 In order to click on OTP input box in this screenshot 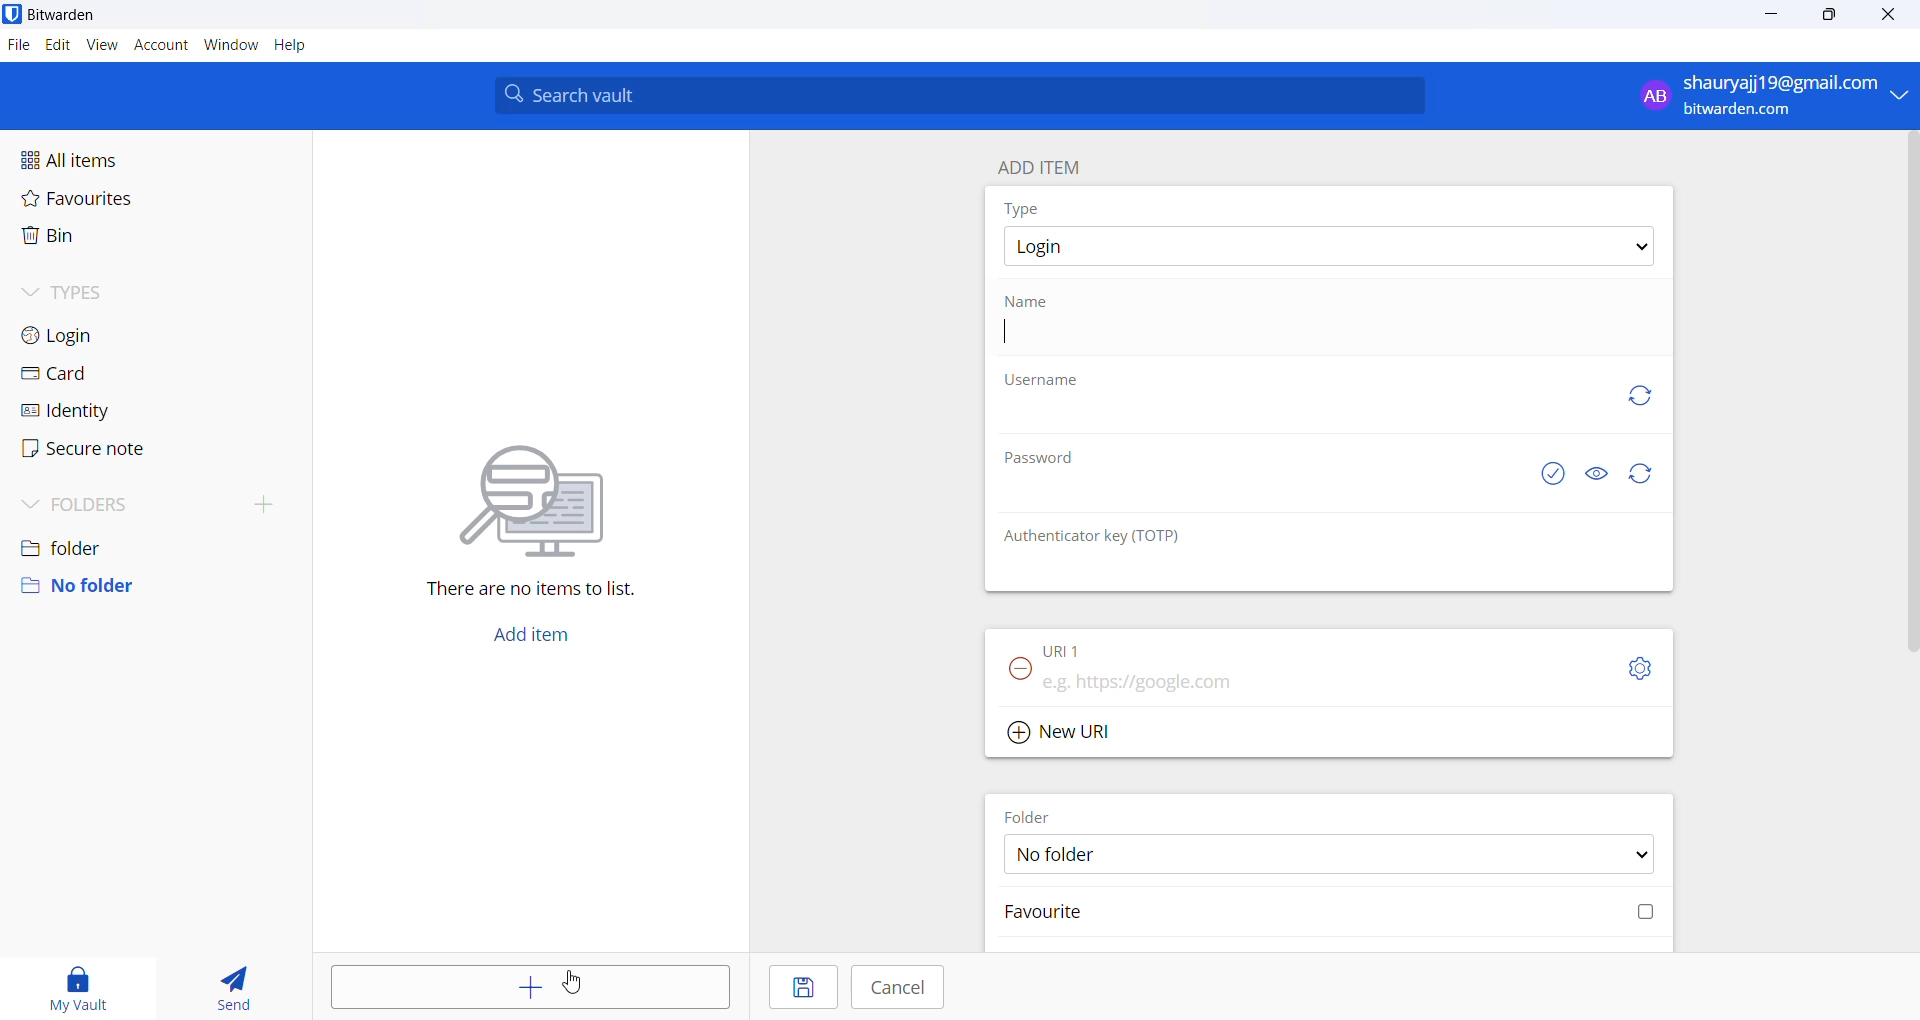, I will do `click(1303, 573)`.